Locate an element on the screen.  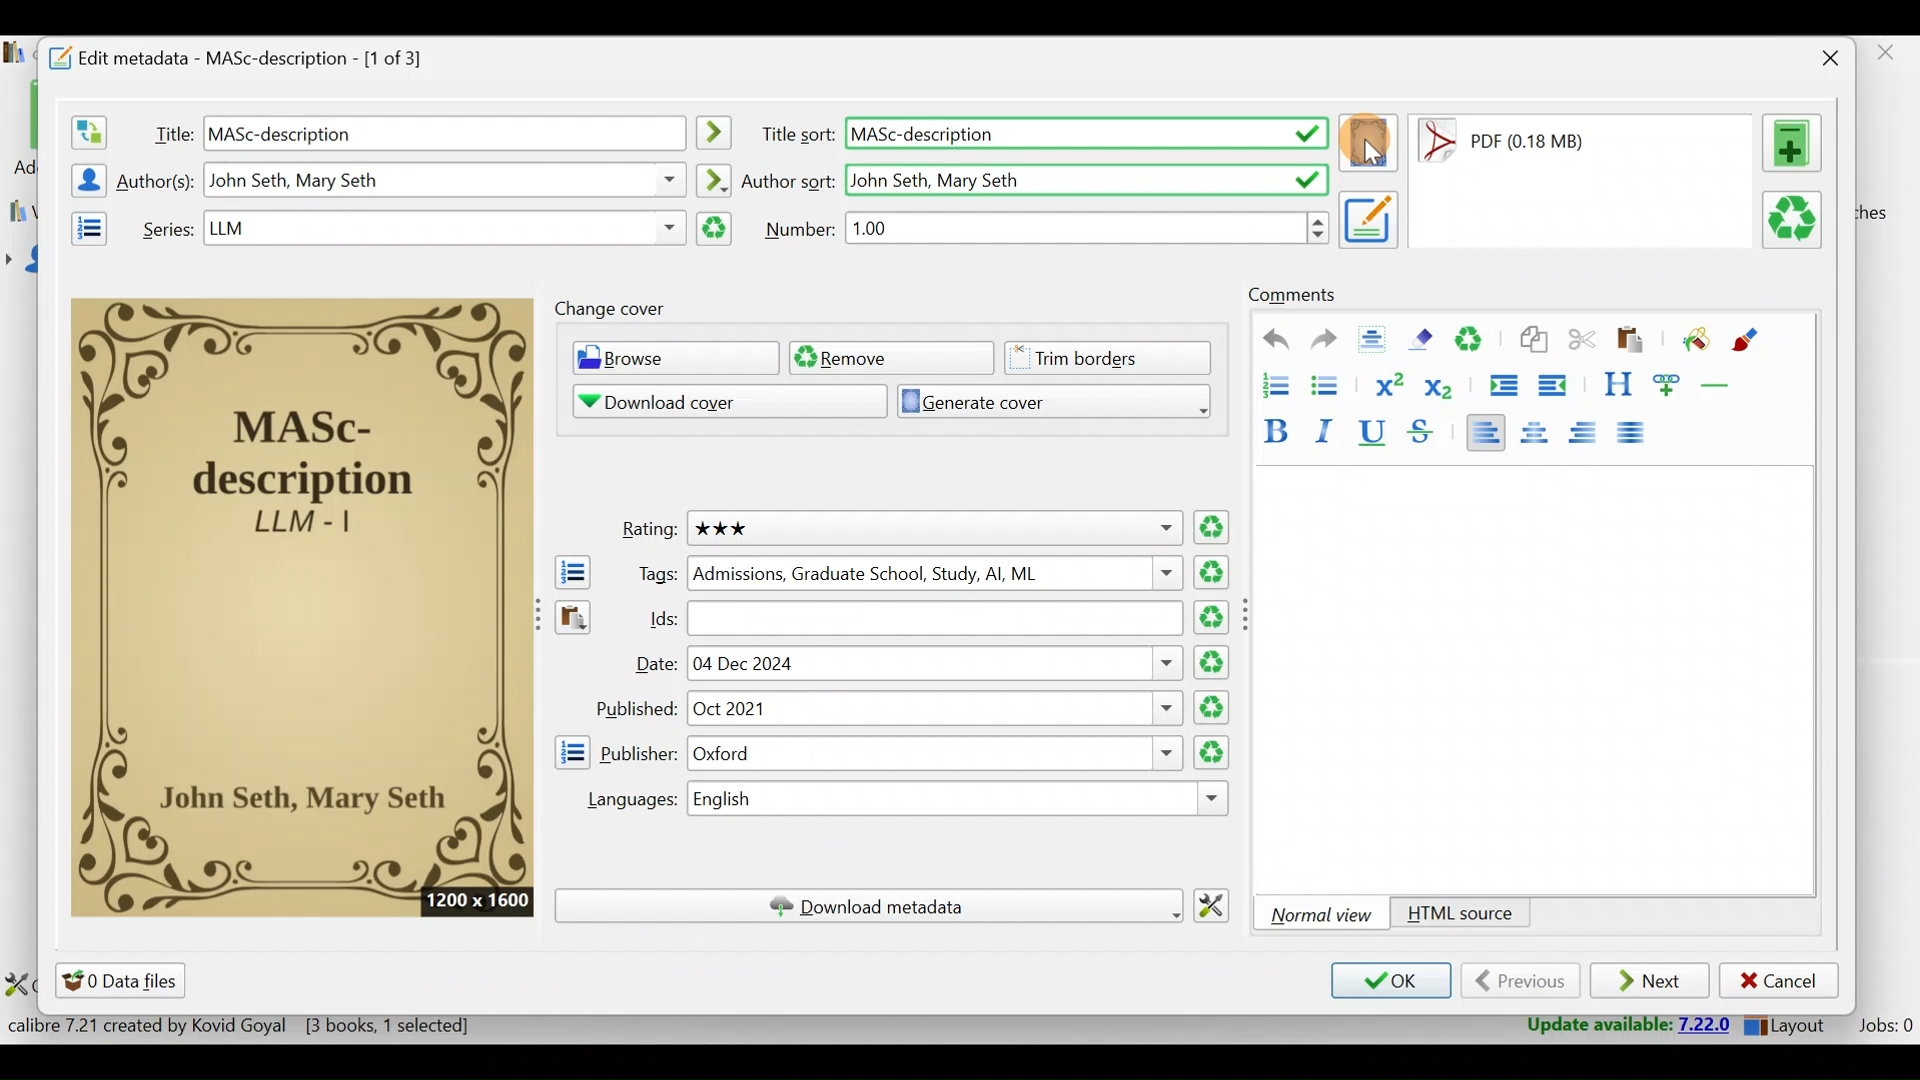
Set the cover for the book from the selected format is located at coordinates (1369, 145).